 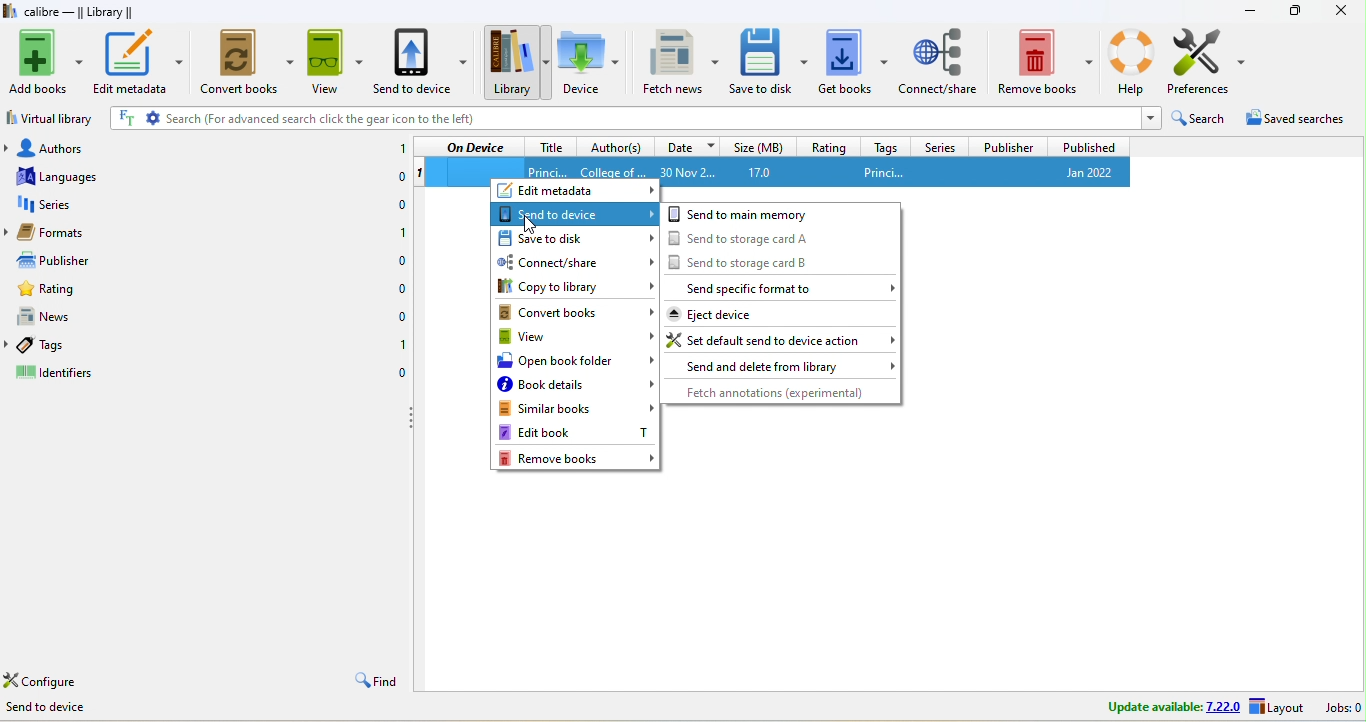 What do you see at coordinates (773, 172) in the screenshot?
I see `17.0` at bounding box center [773, 172].